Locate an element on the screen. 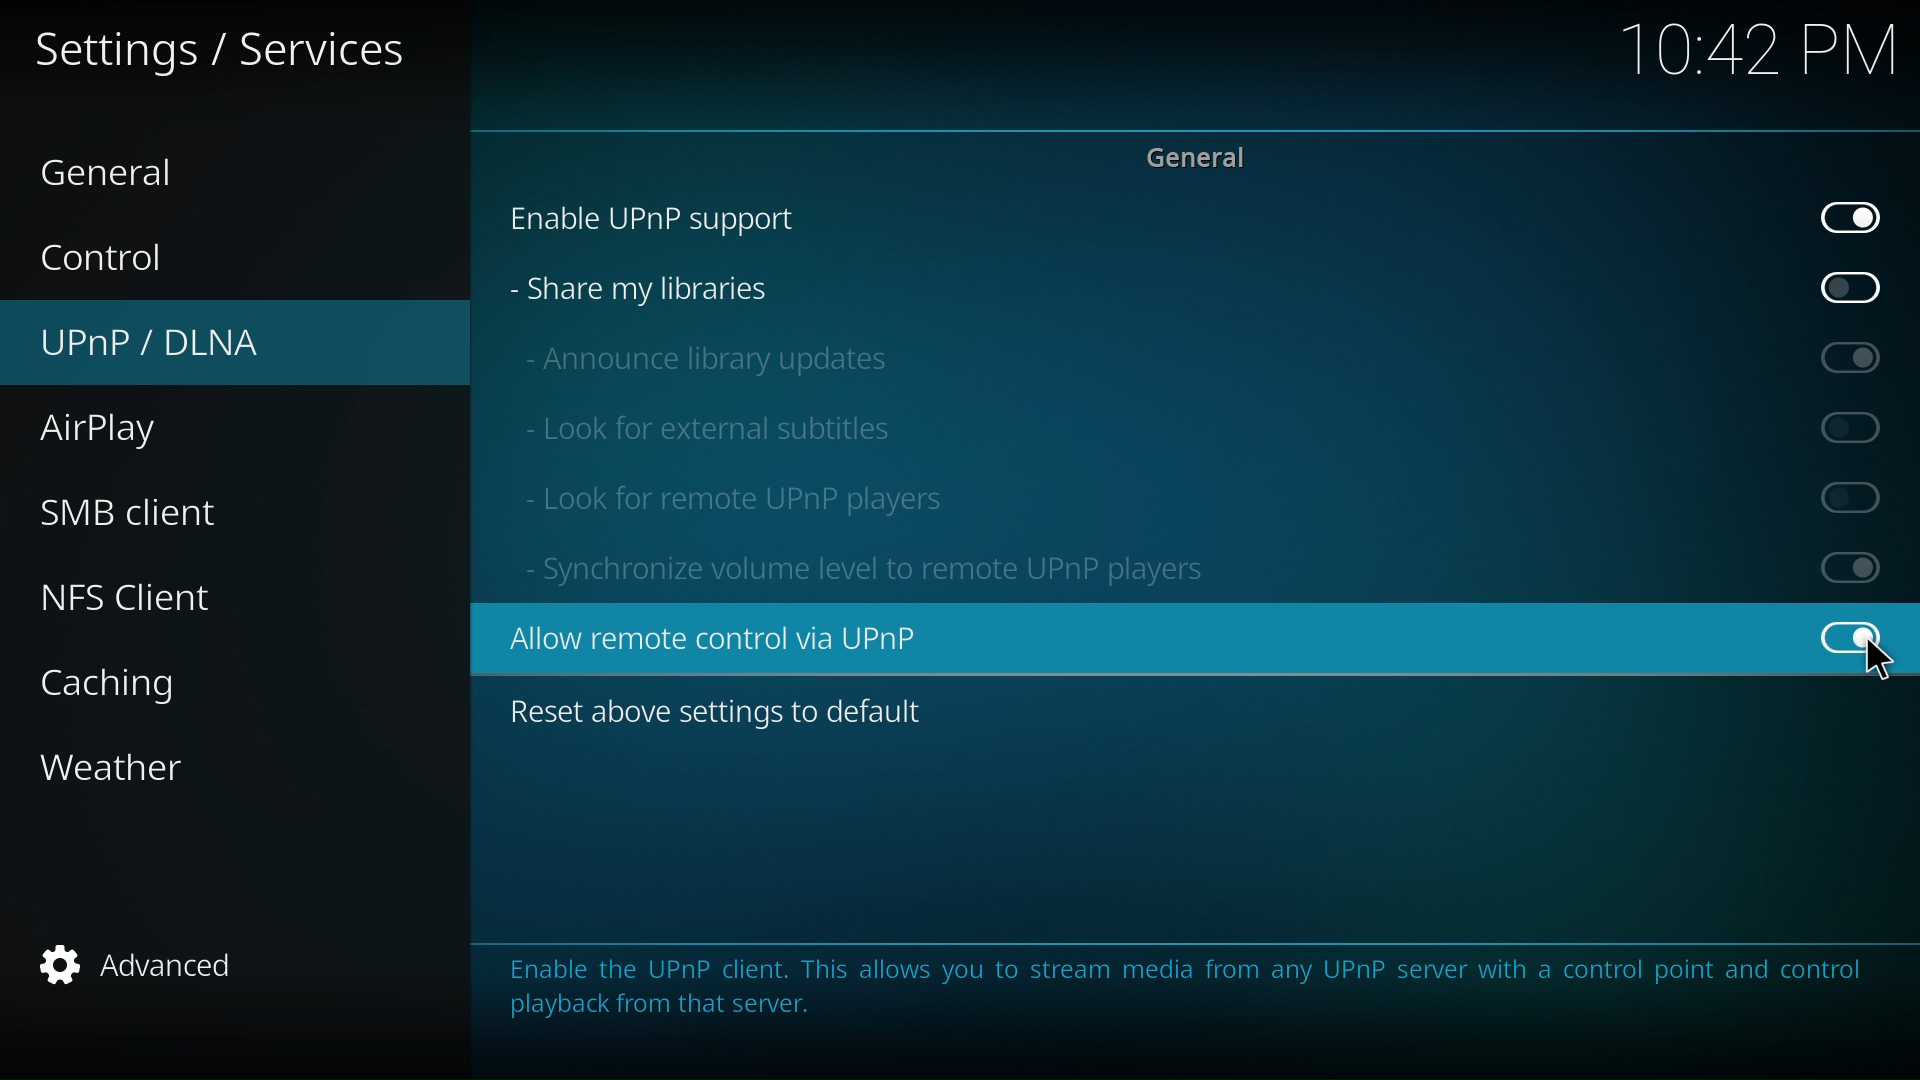 The width and height of the screenshot is (1920, 1080). Synchronize volume level to remote UPnP players  is located at coordinates (1201, 570).